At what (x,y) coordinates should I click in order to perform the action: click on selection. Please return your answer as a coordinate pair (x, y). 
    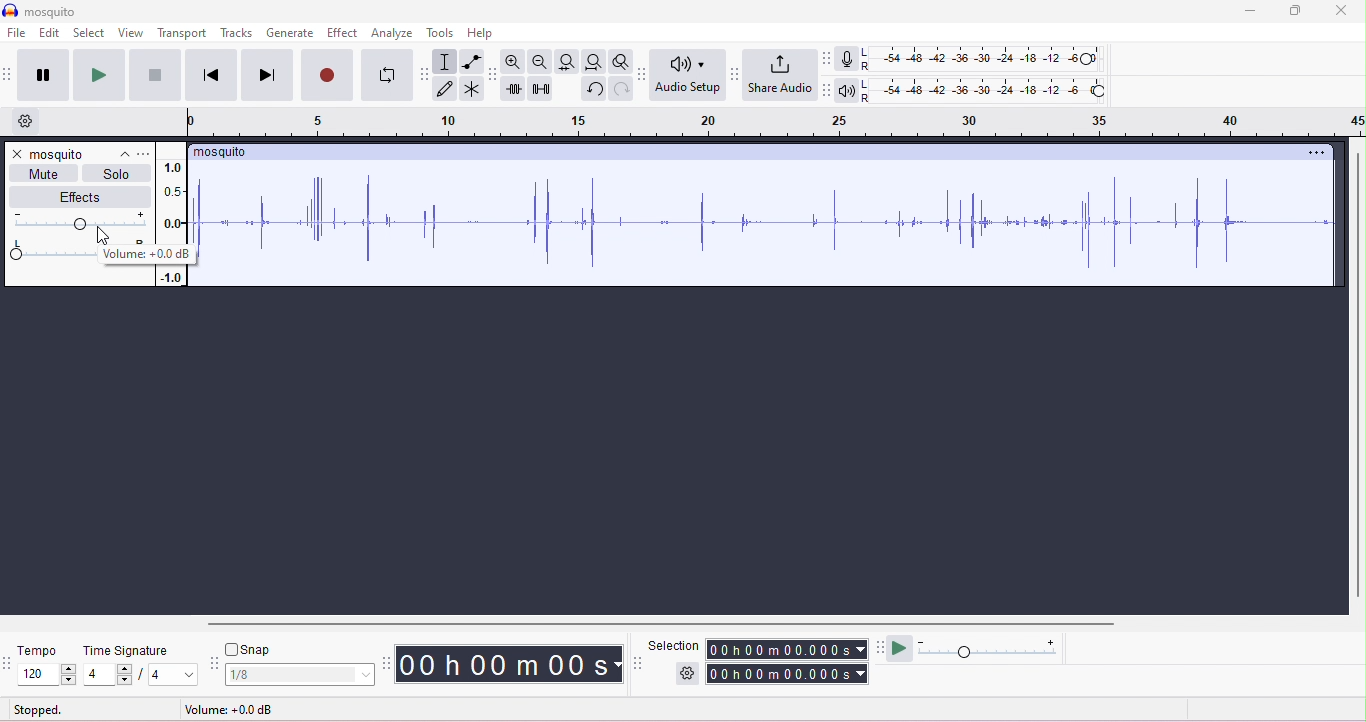
    Looking at the image, I should click on (675, 646).